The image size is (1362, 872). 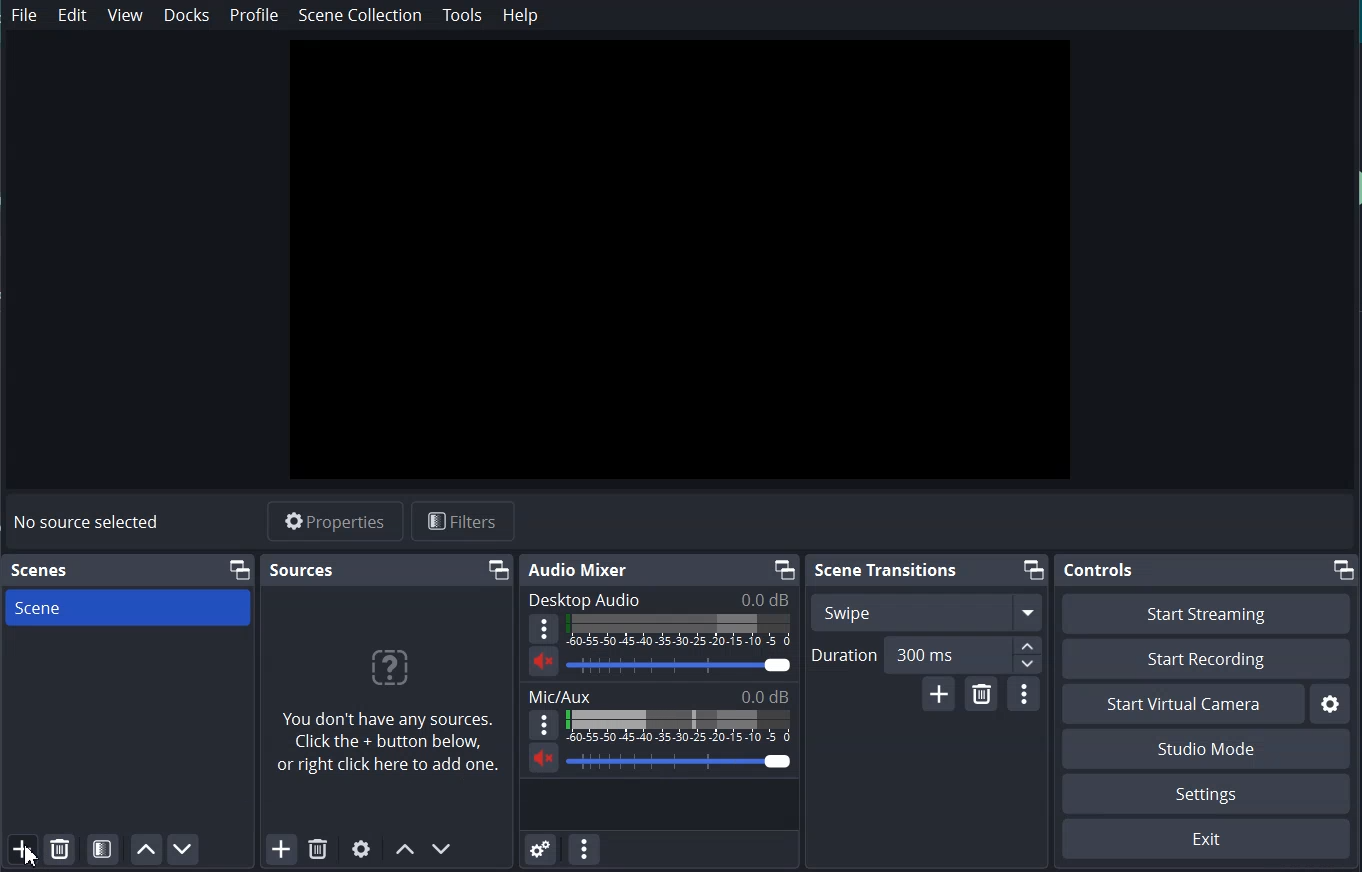 I want to click on Remove configurable Transition, so click(x=981, y=694).